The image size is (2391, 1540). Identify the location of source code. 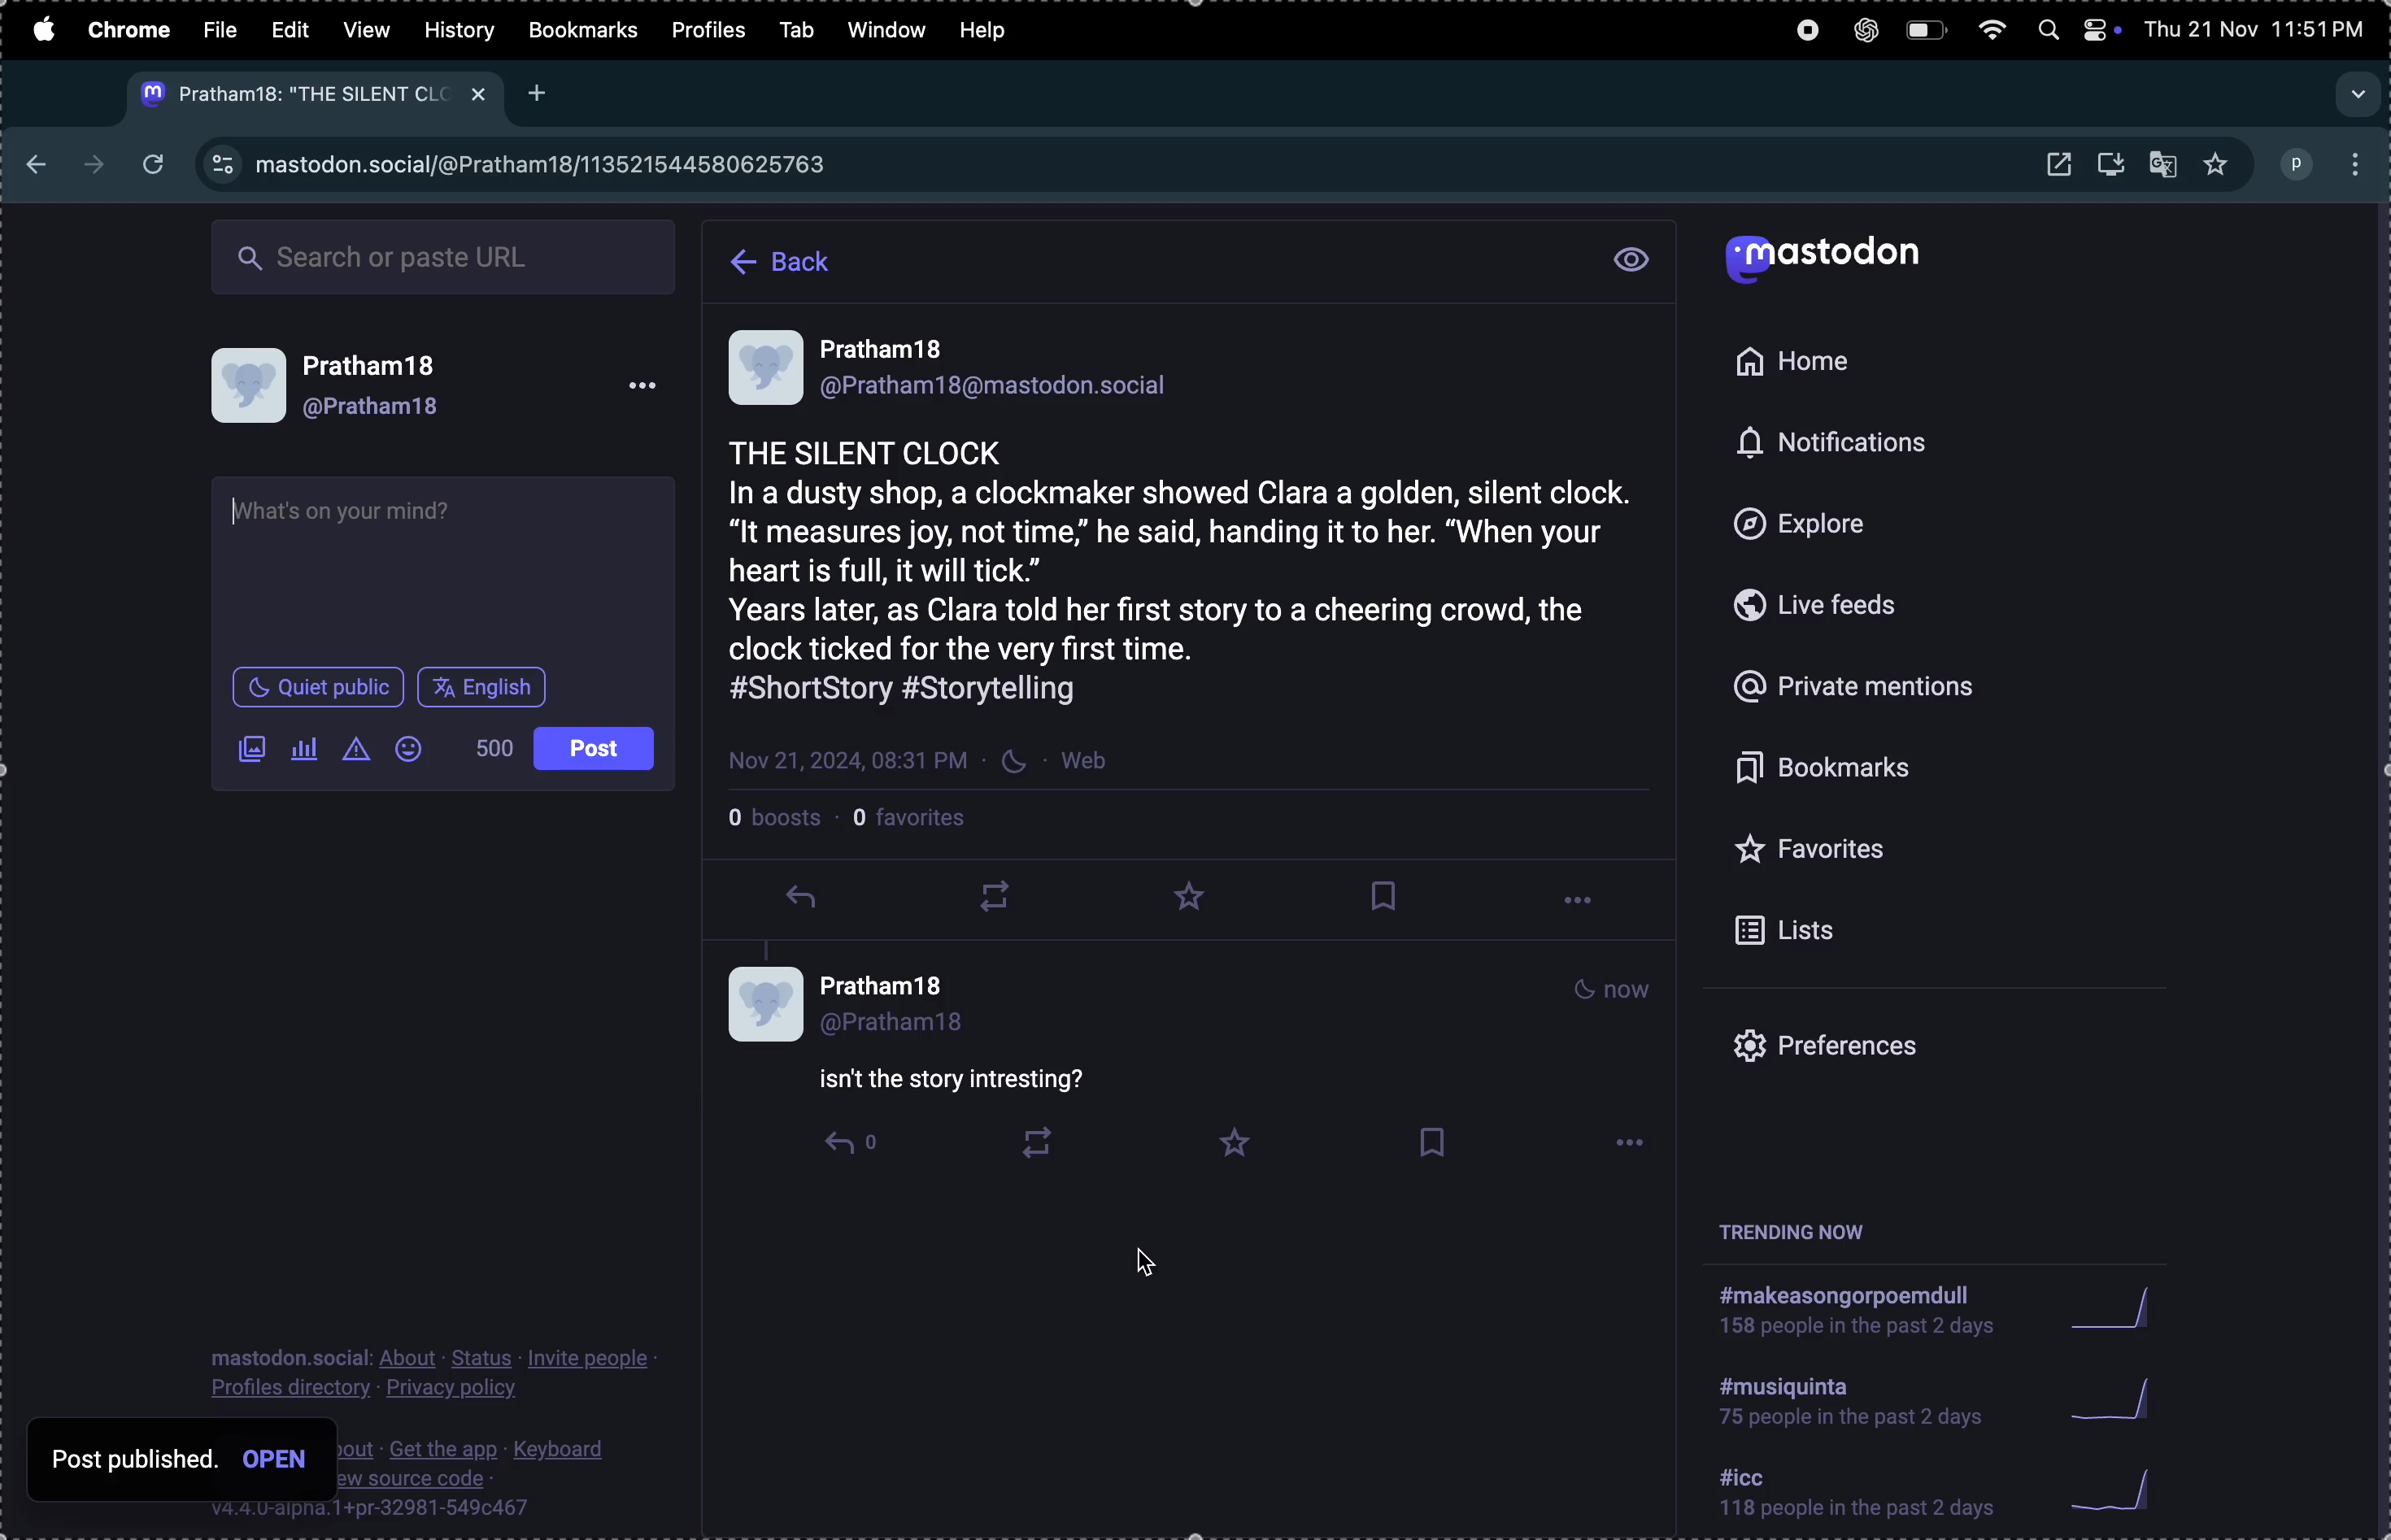
(521, 1474).